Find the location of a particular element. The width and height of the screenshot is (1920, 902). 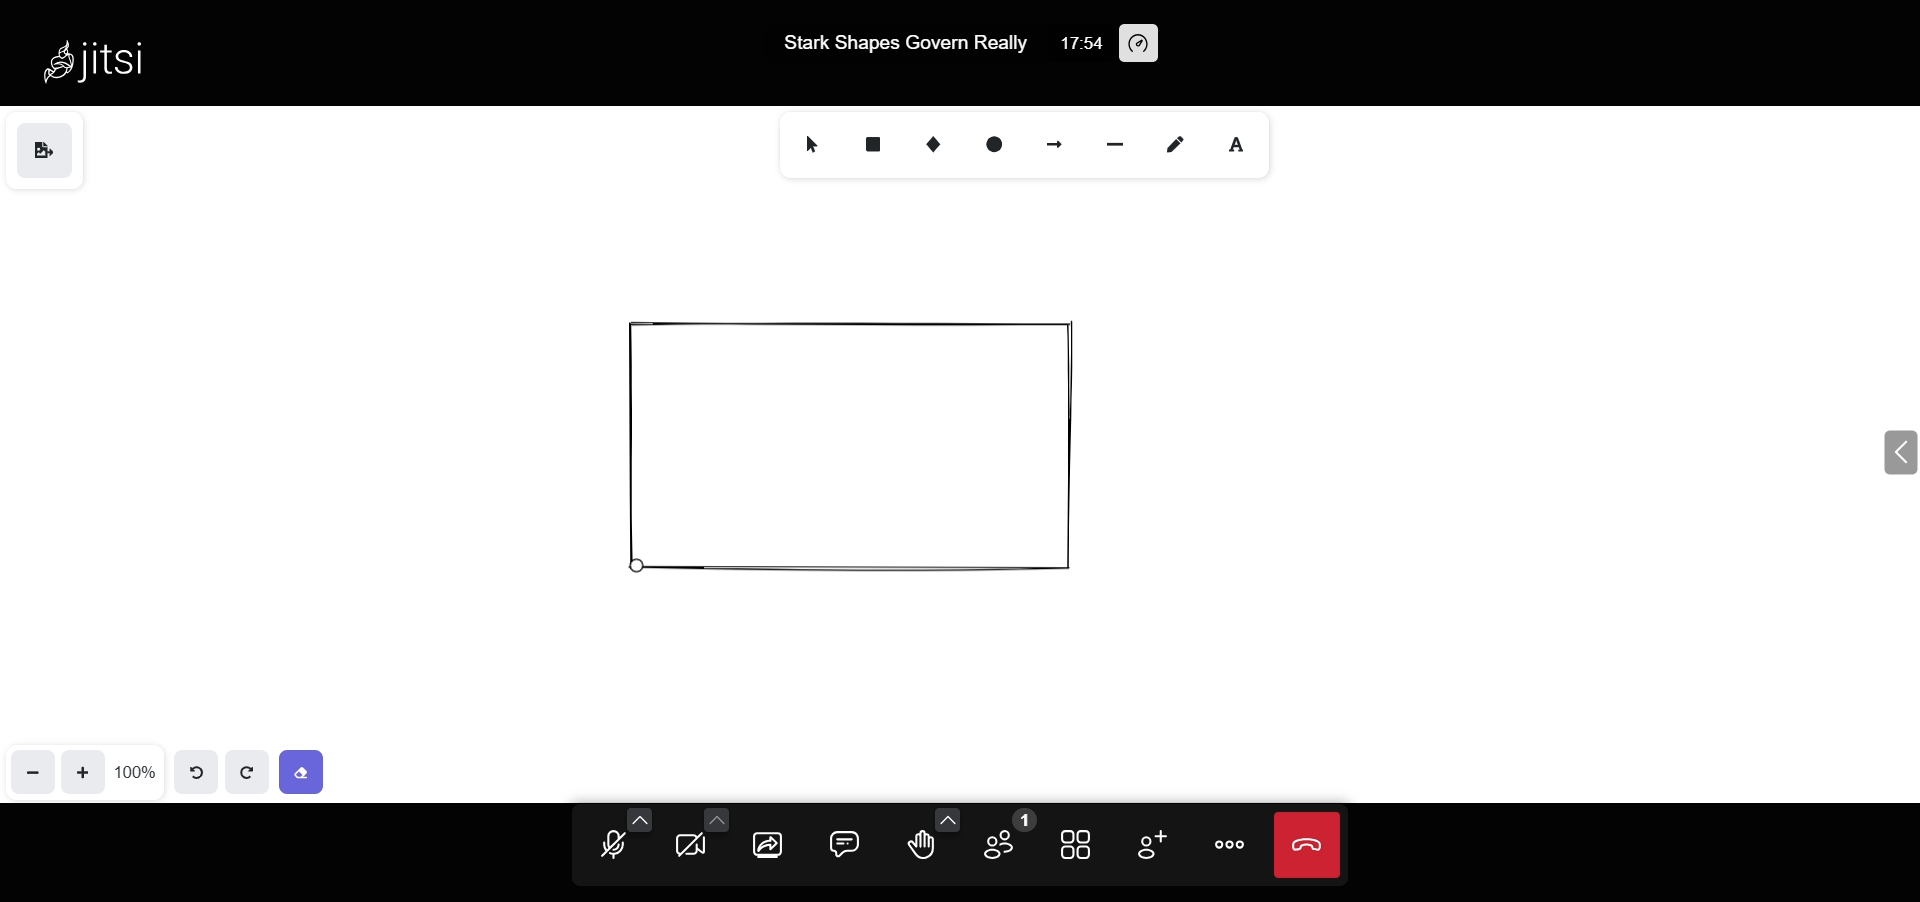

diamond is located at coordinates (936, 146).